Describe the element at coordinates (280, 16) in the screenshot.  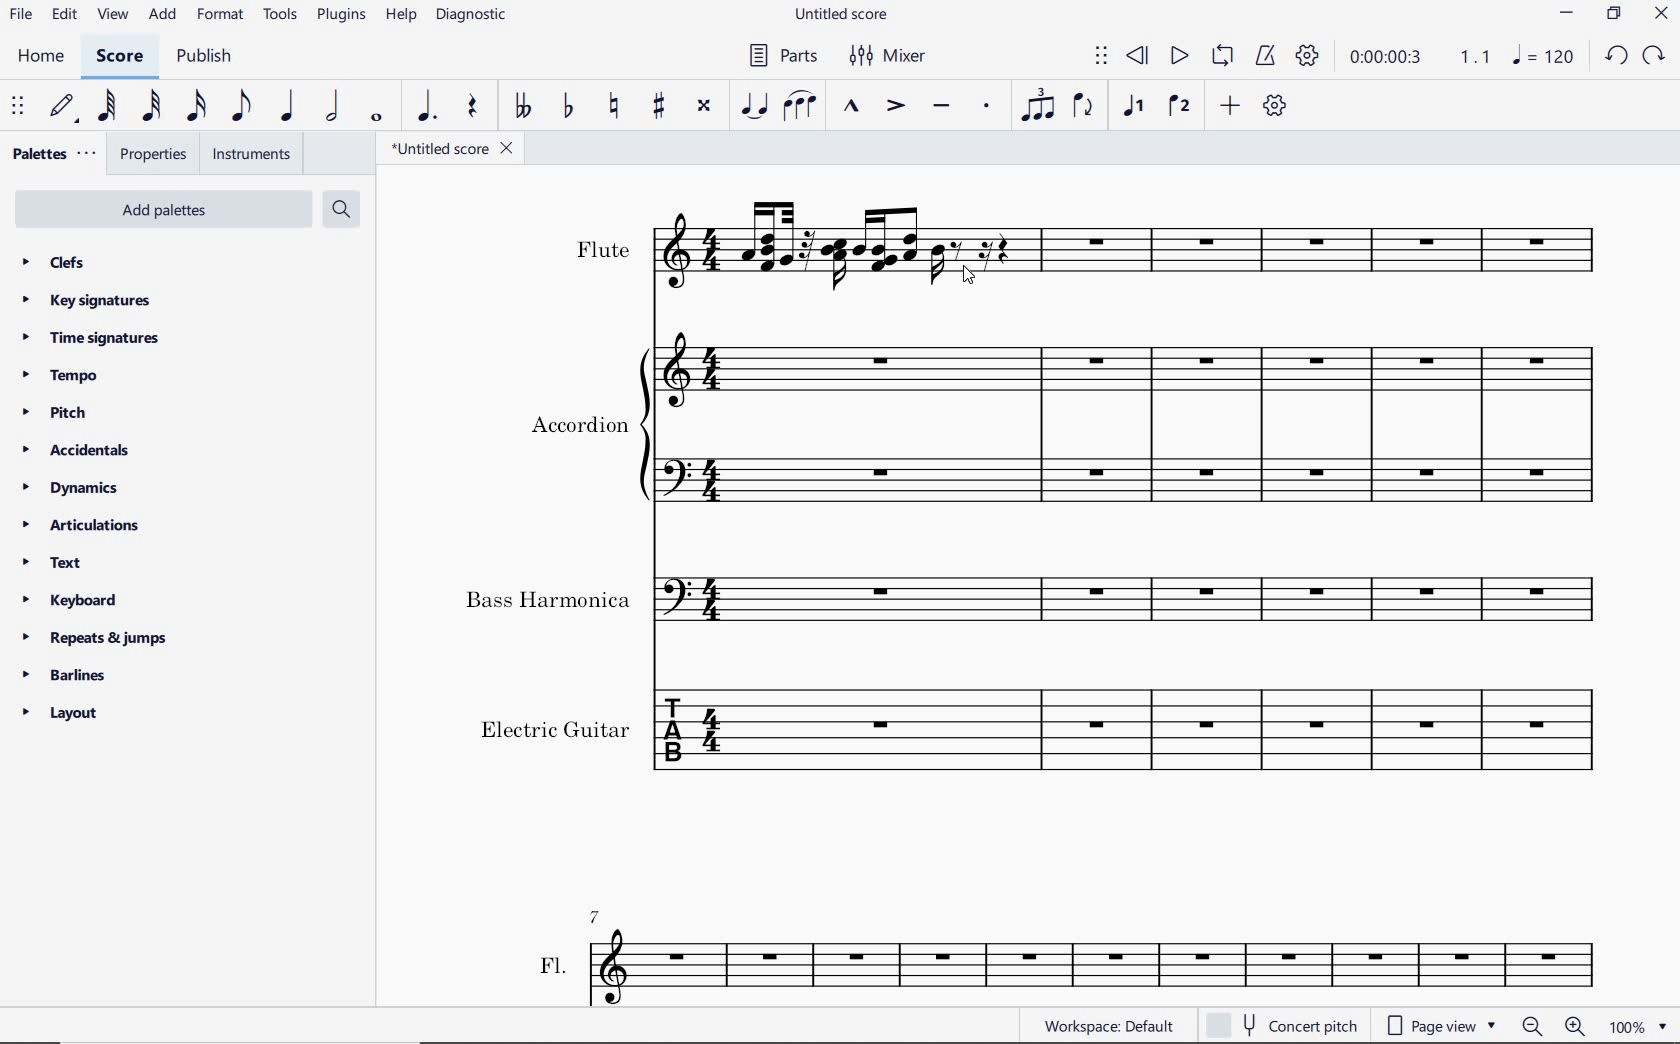
I see `tools` at that location.